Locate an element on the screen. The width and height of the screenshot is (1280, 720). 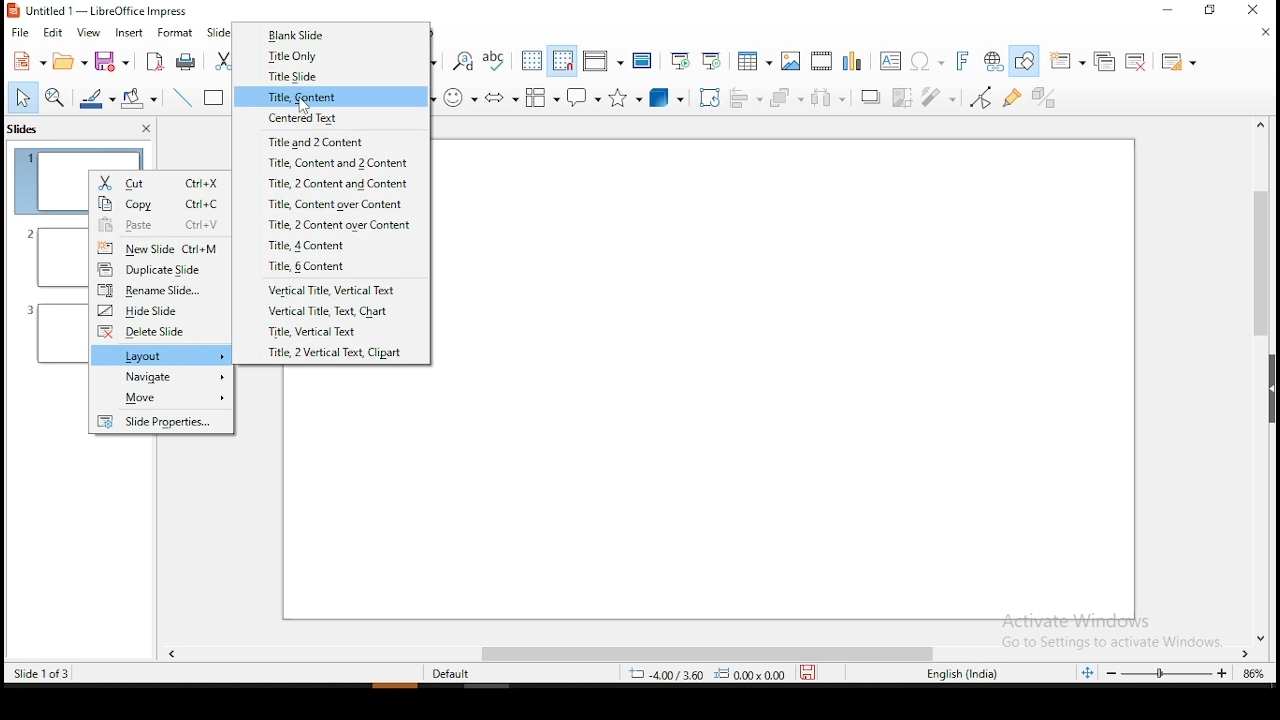
align objects is located at coordinates (746, 100).